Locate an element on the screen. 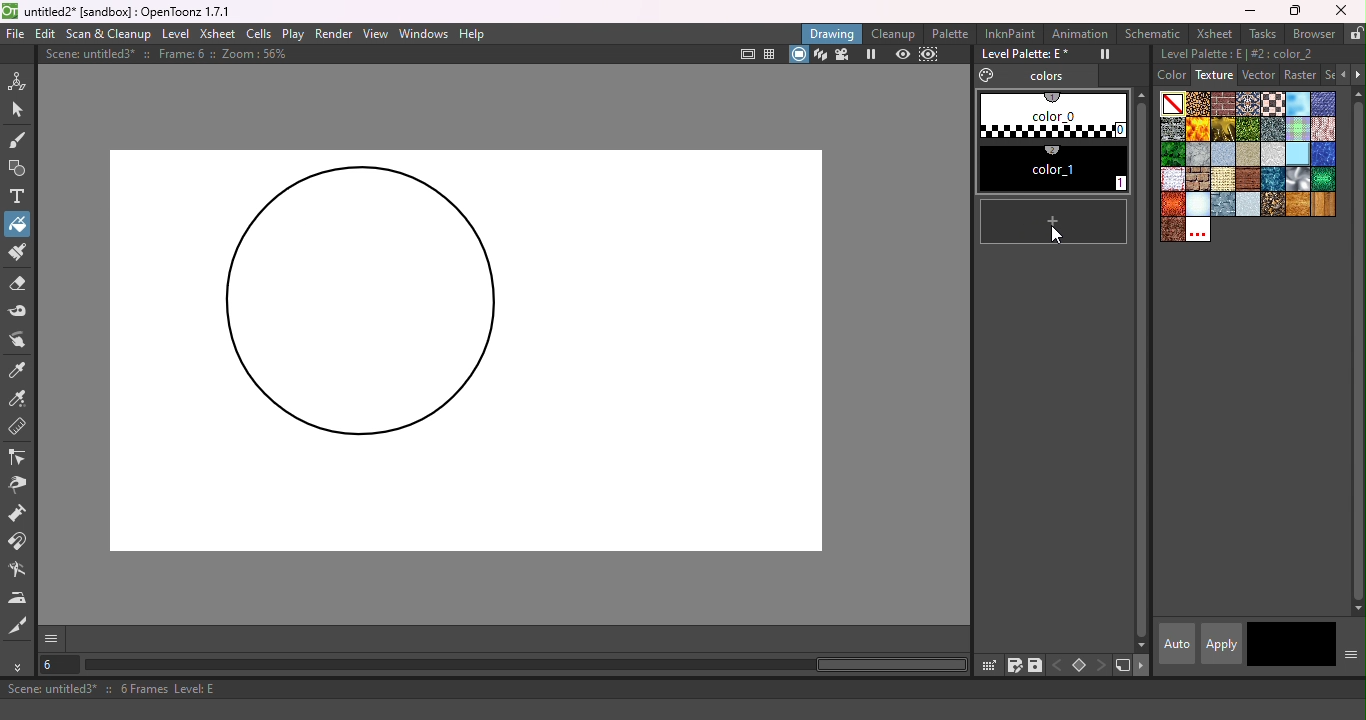  Kilt.bmp is located at coordinates (1297, 129).